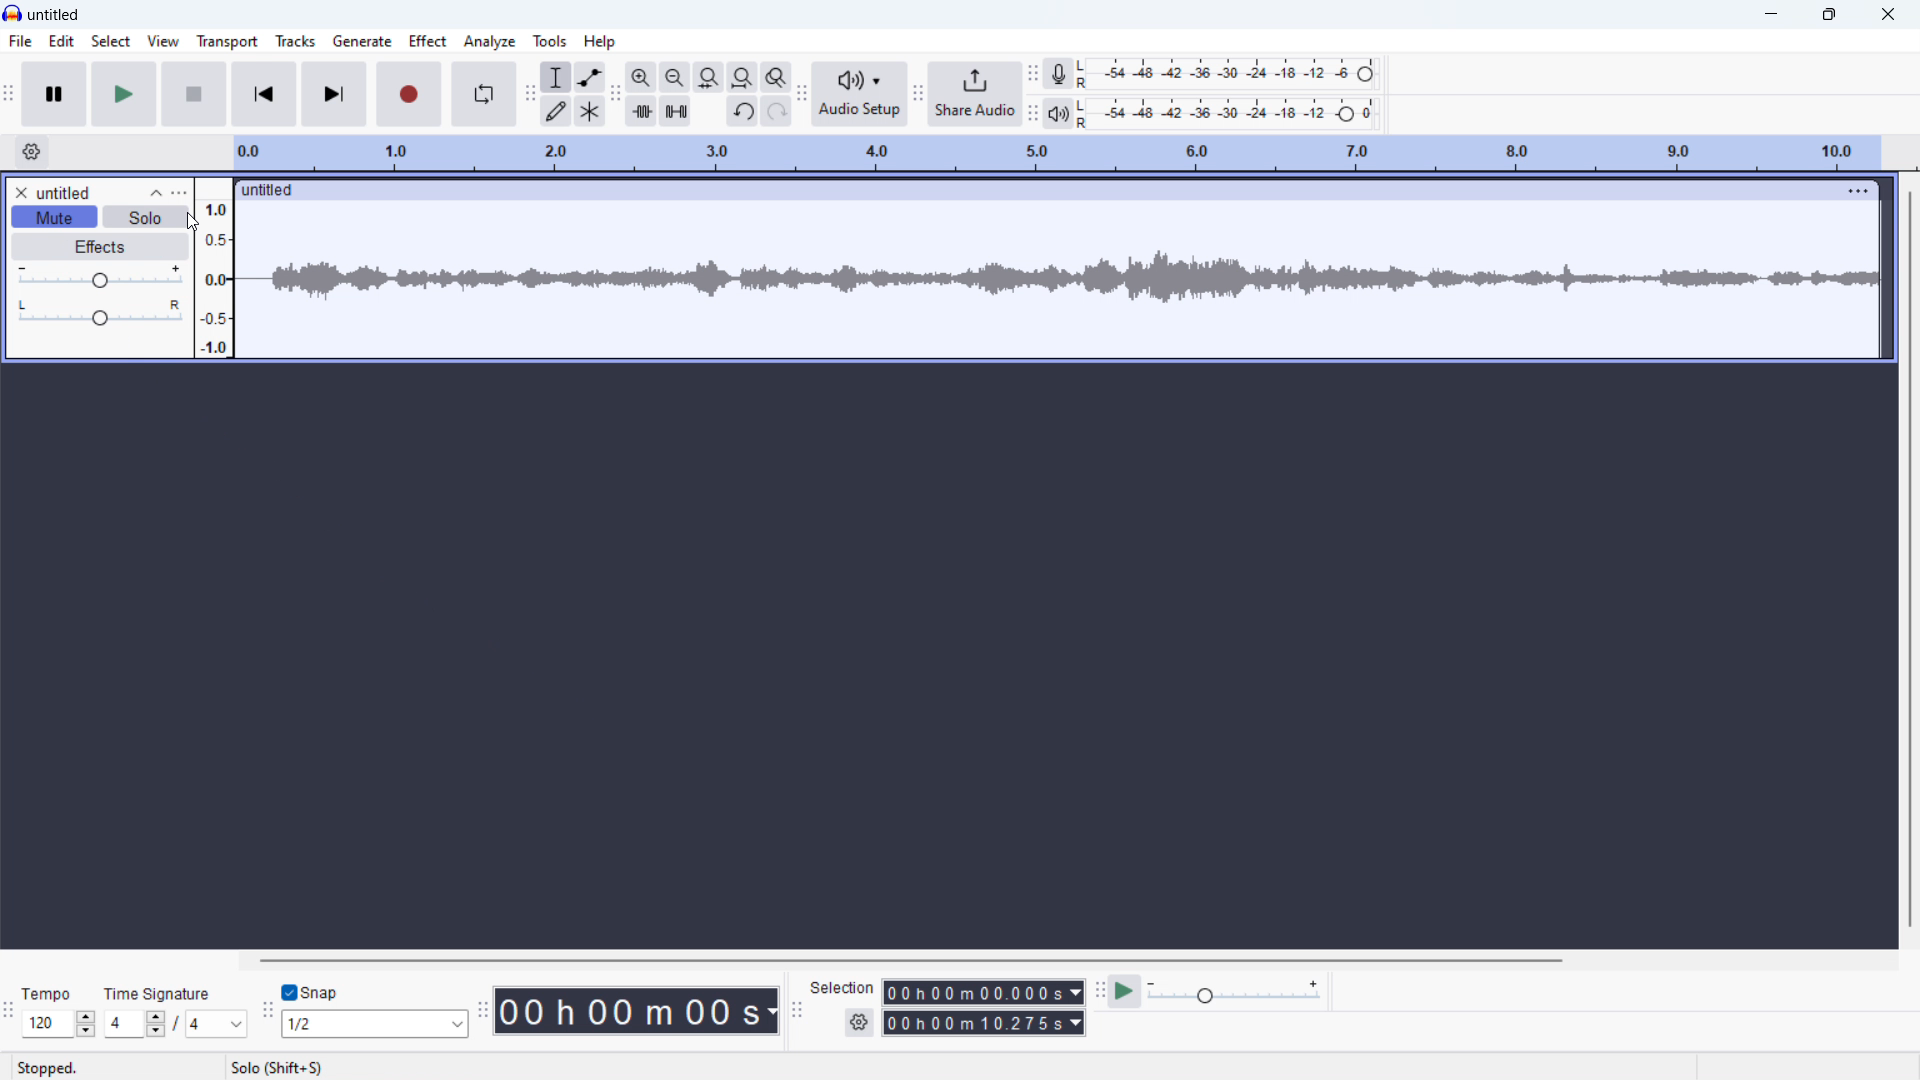 This screenshot has height=1080, width=1920. What do you see at coordinates (58, 1025) in the screenshot?
I see `set tempo` at bounding box center [58, 1025].